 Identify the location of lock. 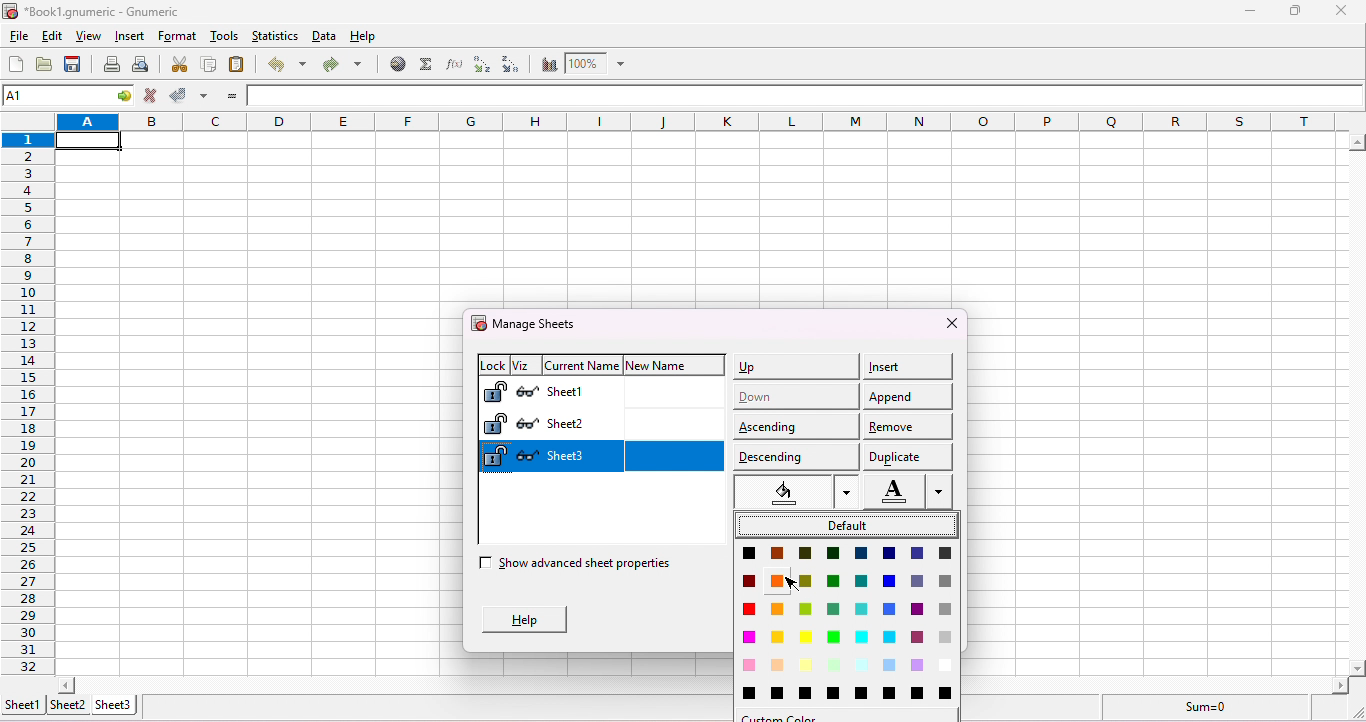
(490, 362).